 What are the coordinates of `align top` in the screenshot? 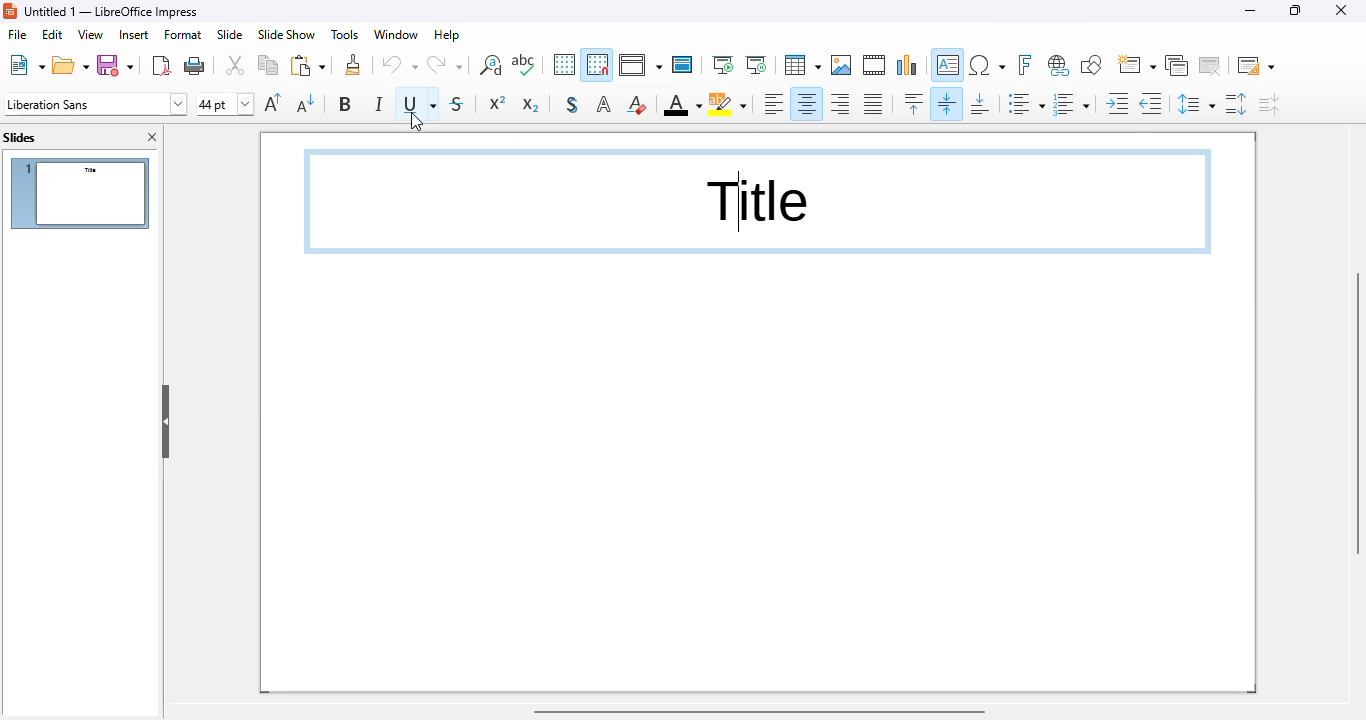 It's located at (914, 102).